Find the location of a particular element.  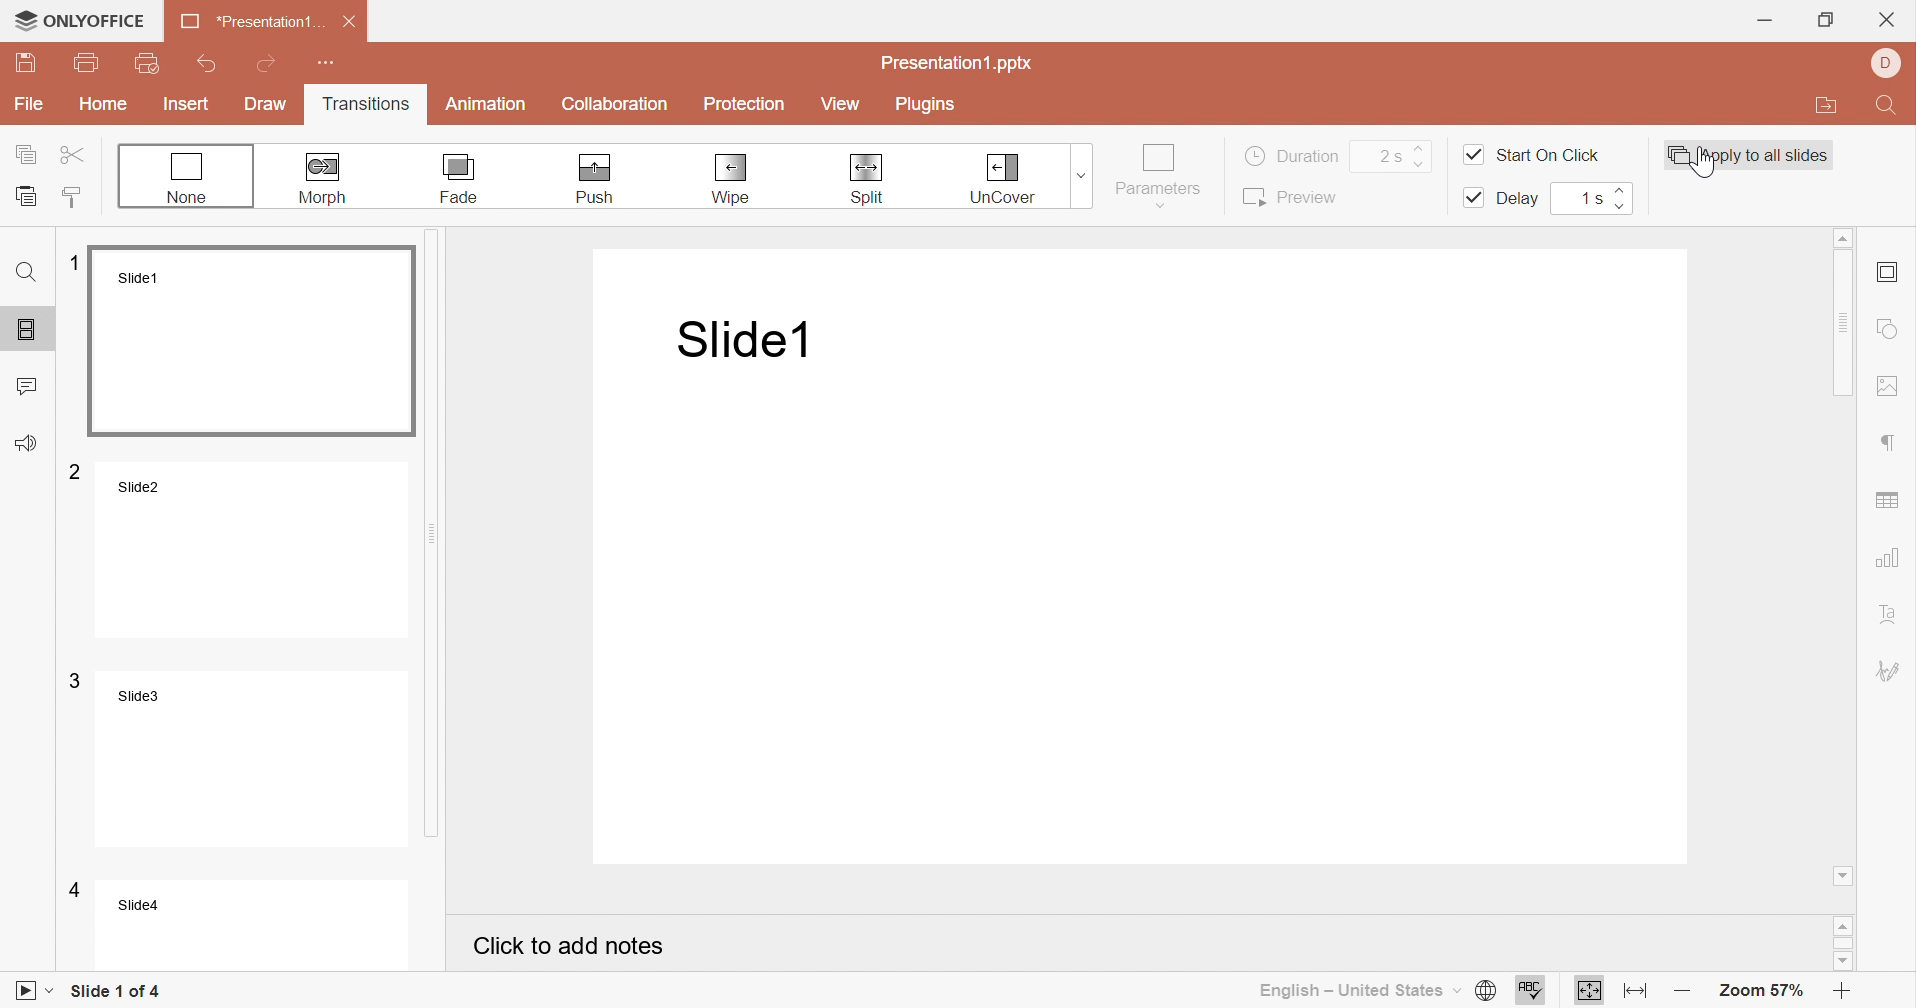

Paragraph settings is located at coordinates (1891, 443).